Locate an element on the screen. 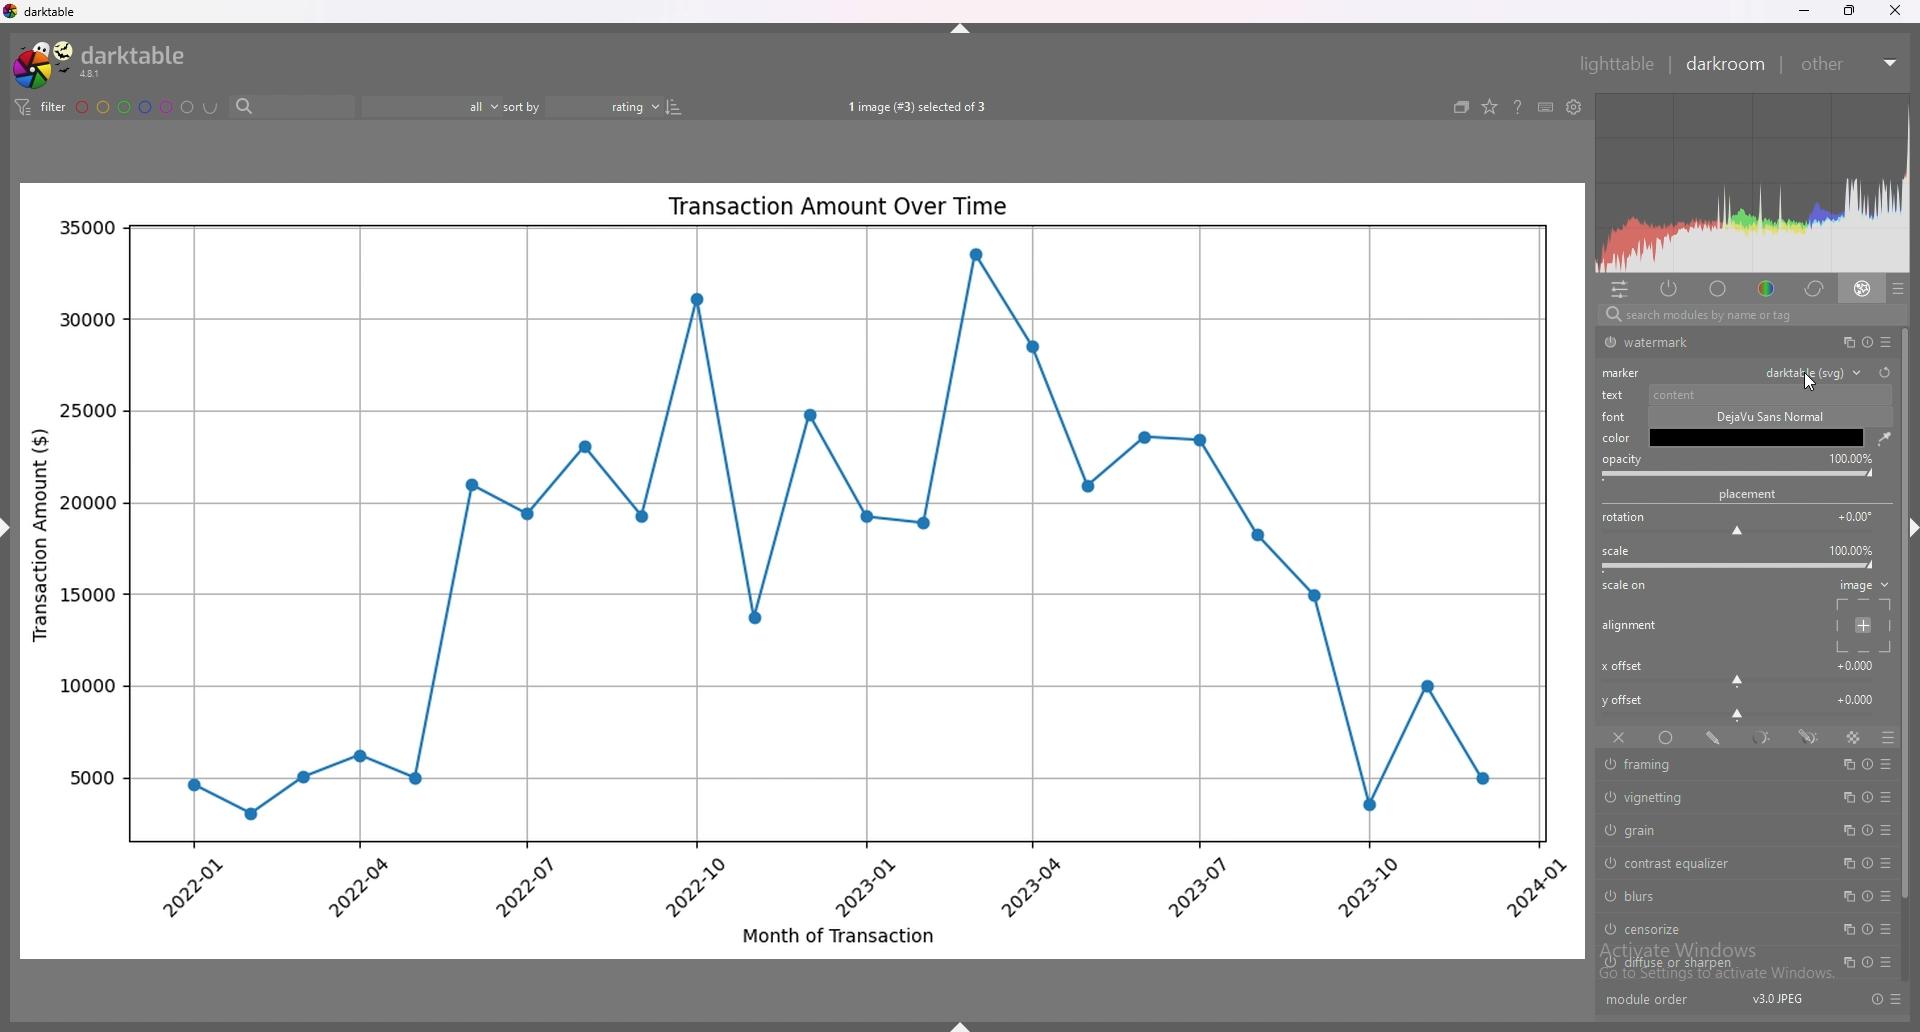  image is located at coordinates (1864, 585).